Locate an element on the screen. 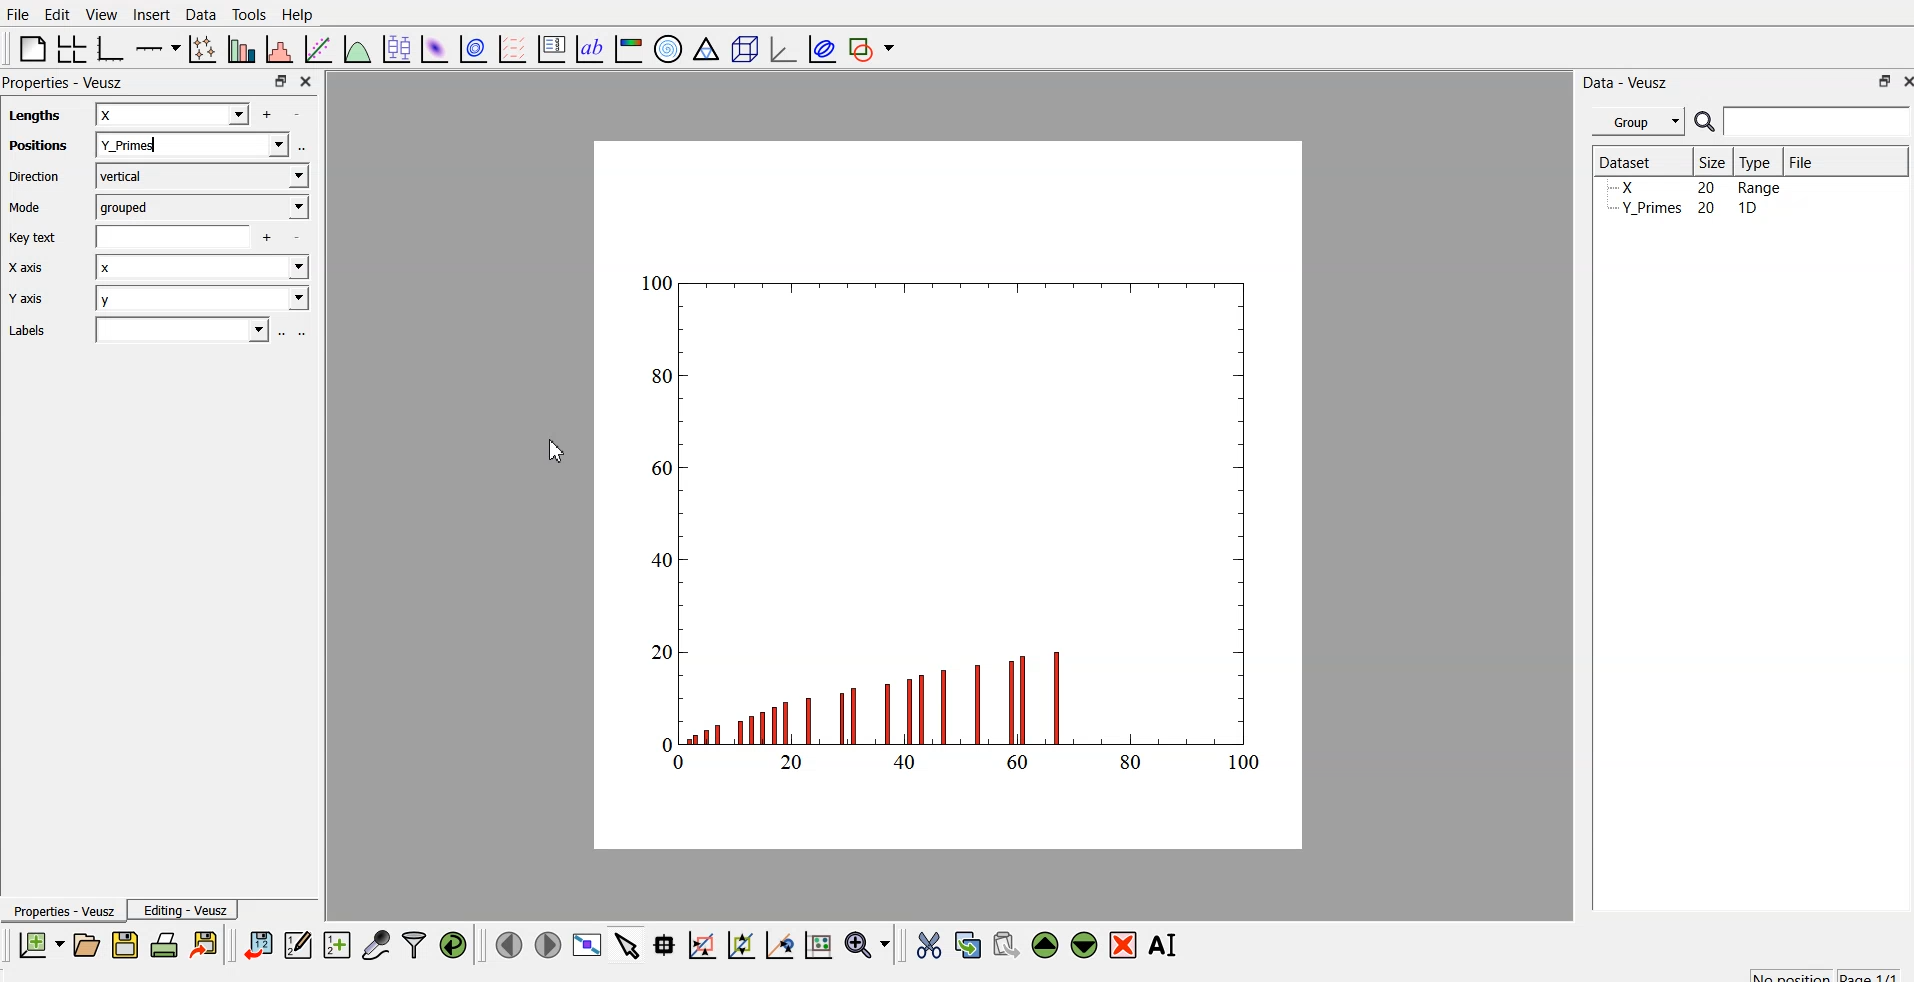  plot a vector field is located at coordinates (514, 48).